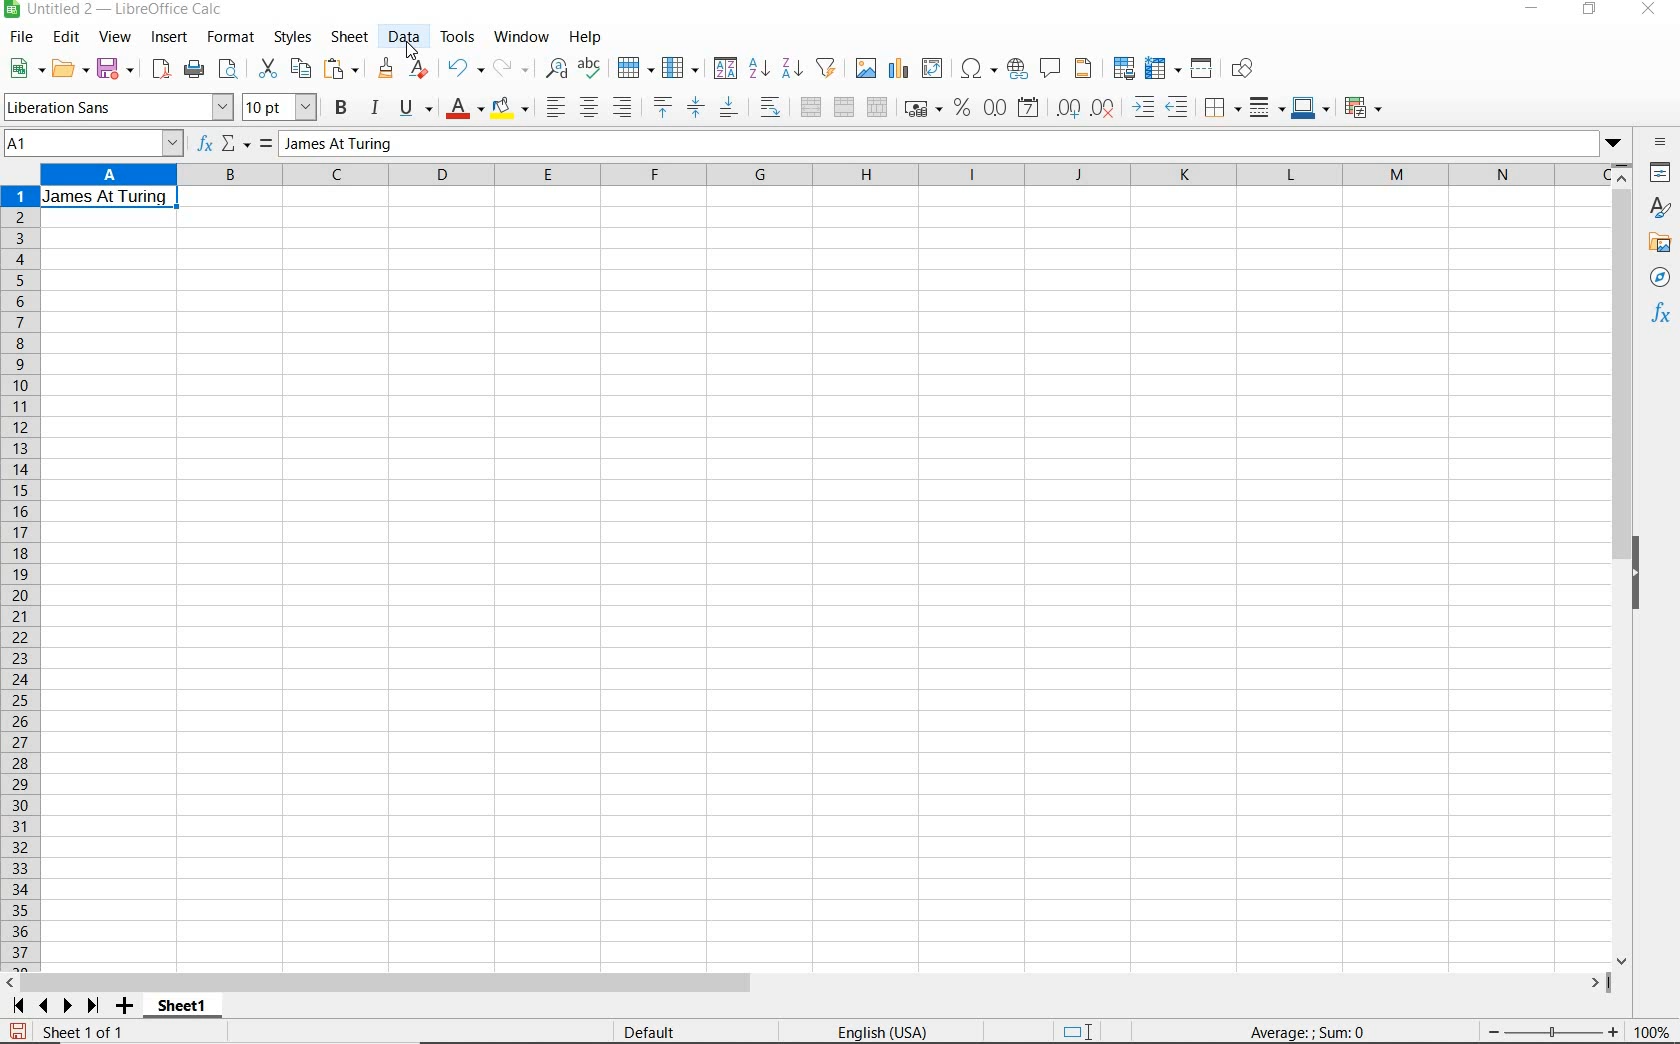 This screenshot has height=1044, width=1680. What do you see at coordinates (586, 37) in the screenshot?
I see `help` at bounding box center [586, 37].